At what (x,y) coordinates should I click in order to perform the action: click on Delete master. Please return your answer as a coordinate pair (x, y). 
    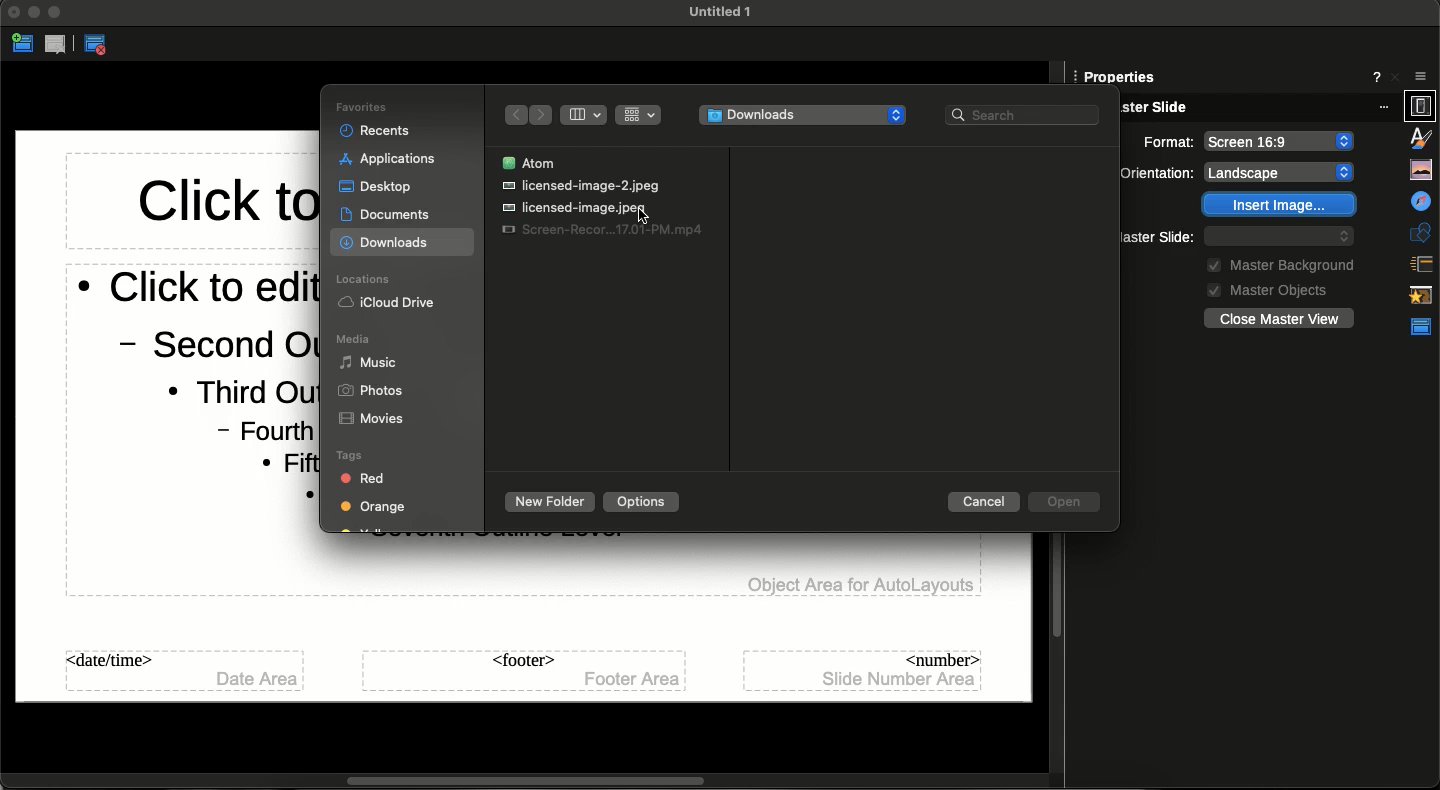
    Looking at the image, I should click on (58, 45).